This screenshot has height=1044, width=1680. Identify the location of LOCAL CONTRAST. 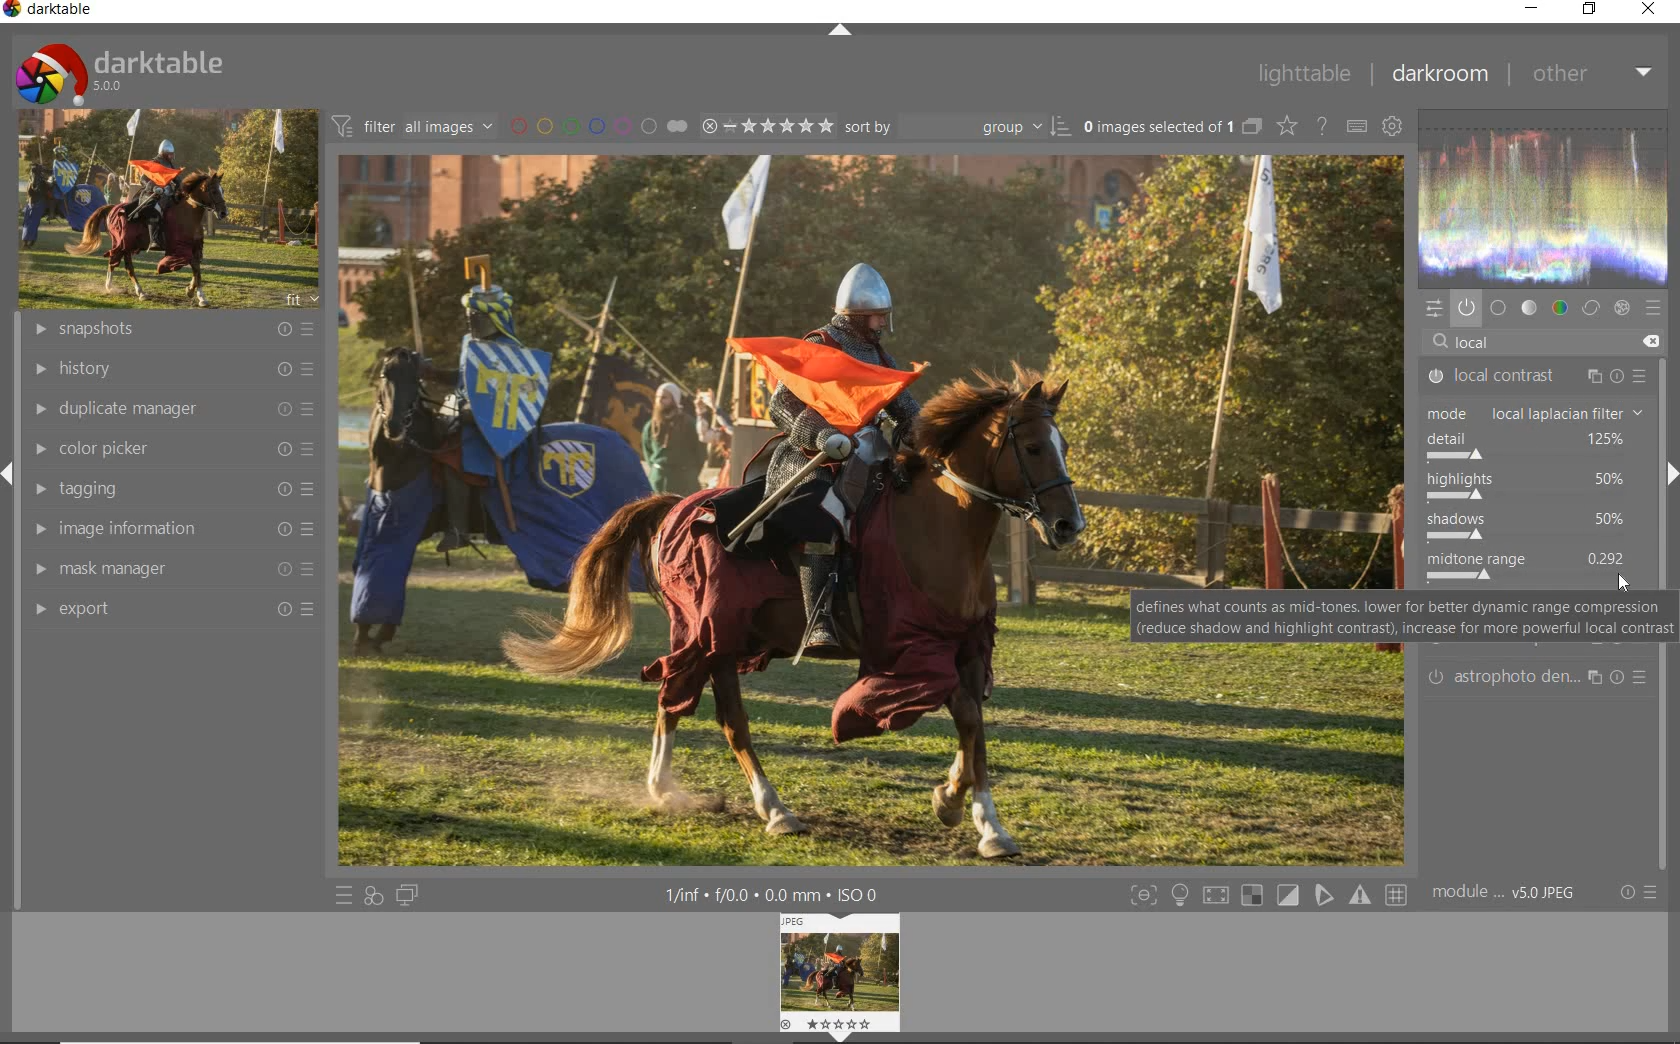
(1535, 376).